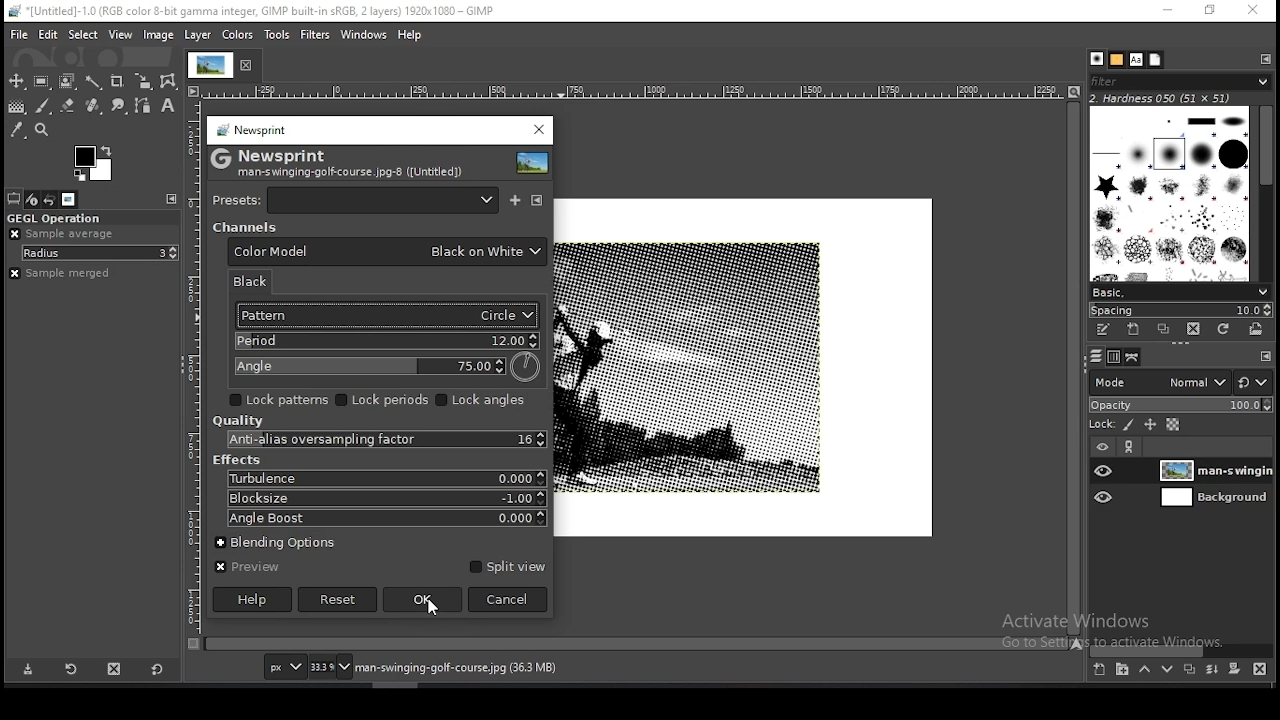 The height and width of the screenshot is (720, 1280). Describe the element at coordinates (93, 163) in the screenshot. I see `colors` at that location.